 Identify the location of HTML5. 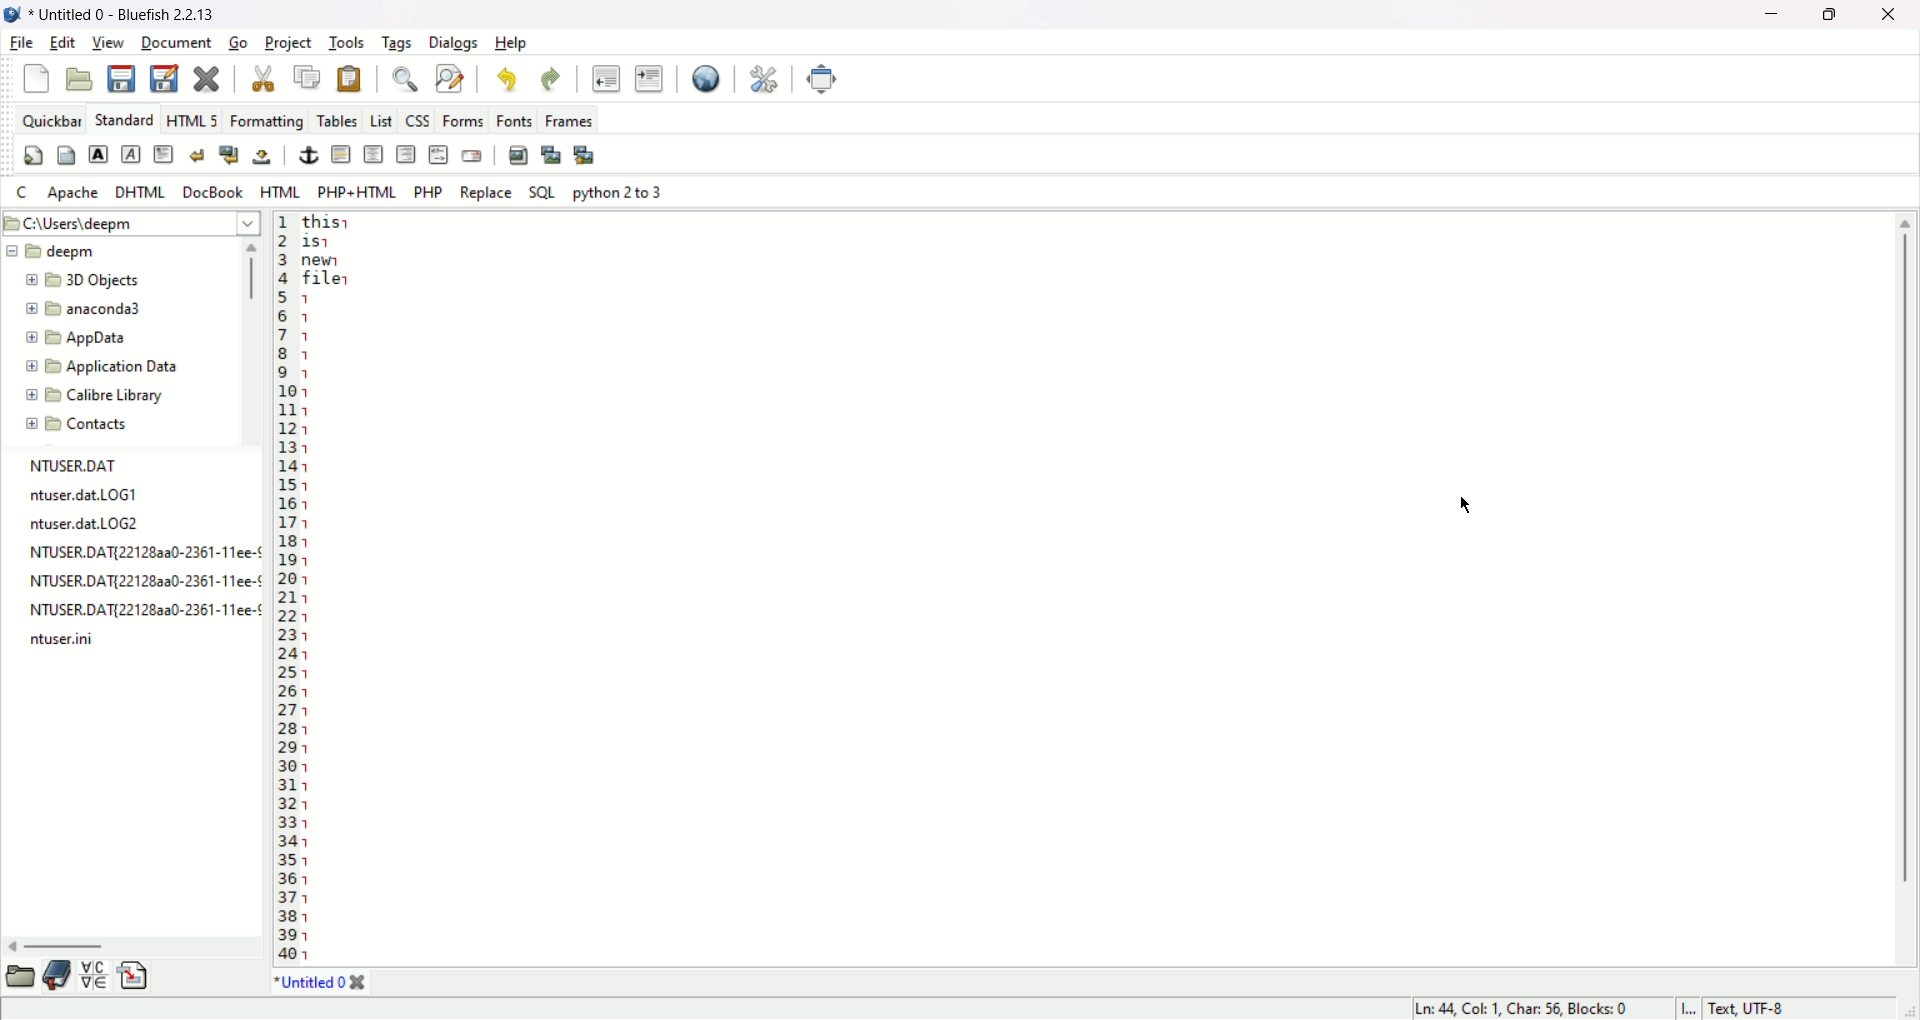
(191, 121).